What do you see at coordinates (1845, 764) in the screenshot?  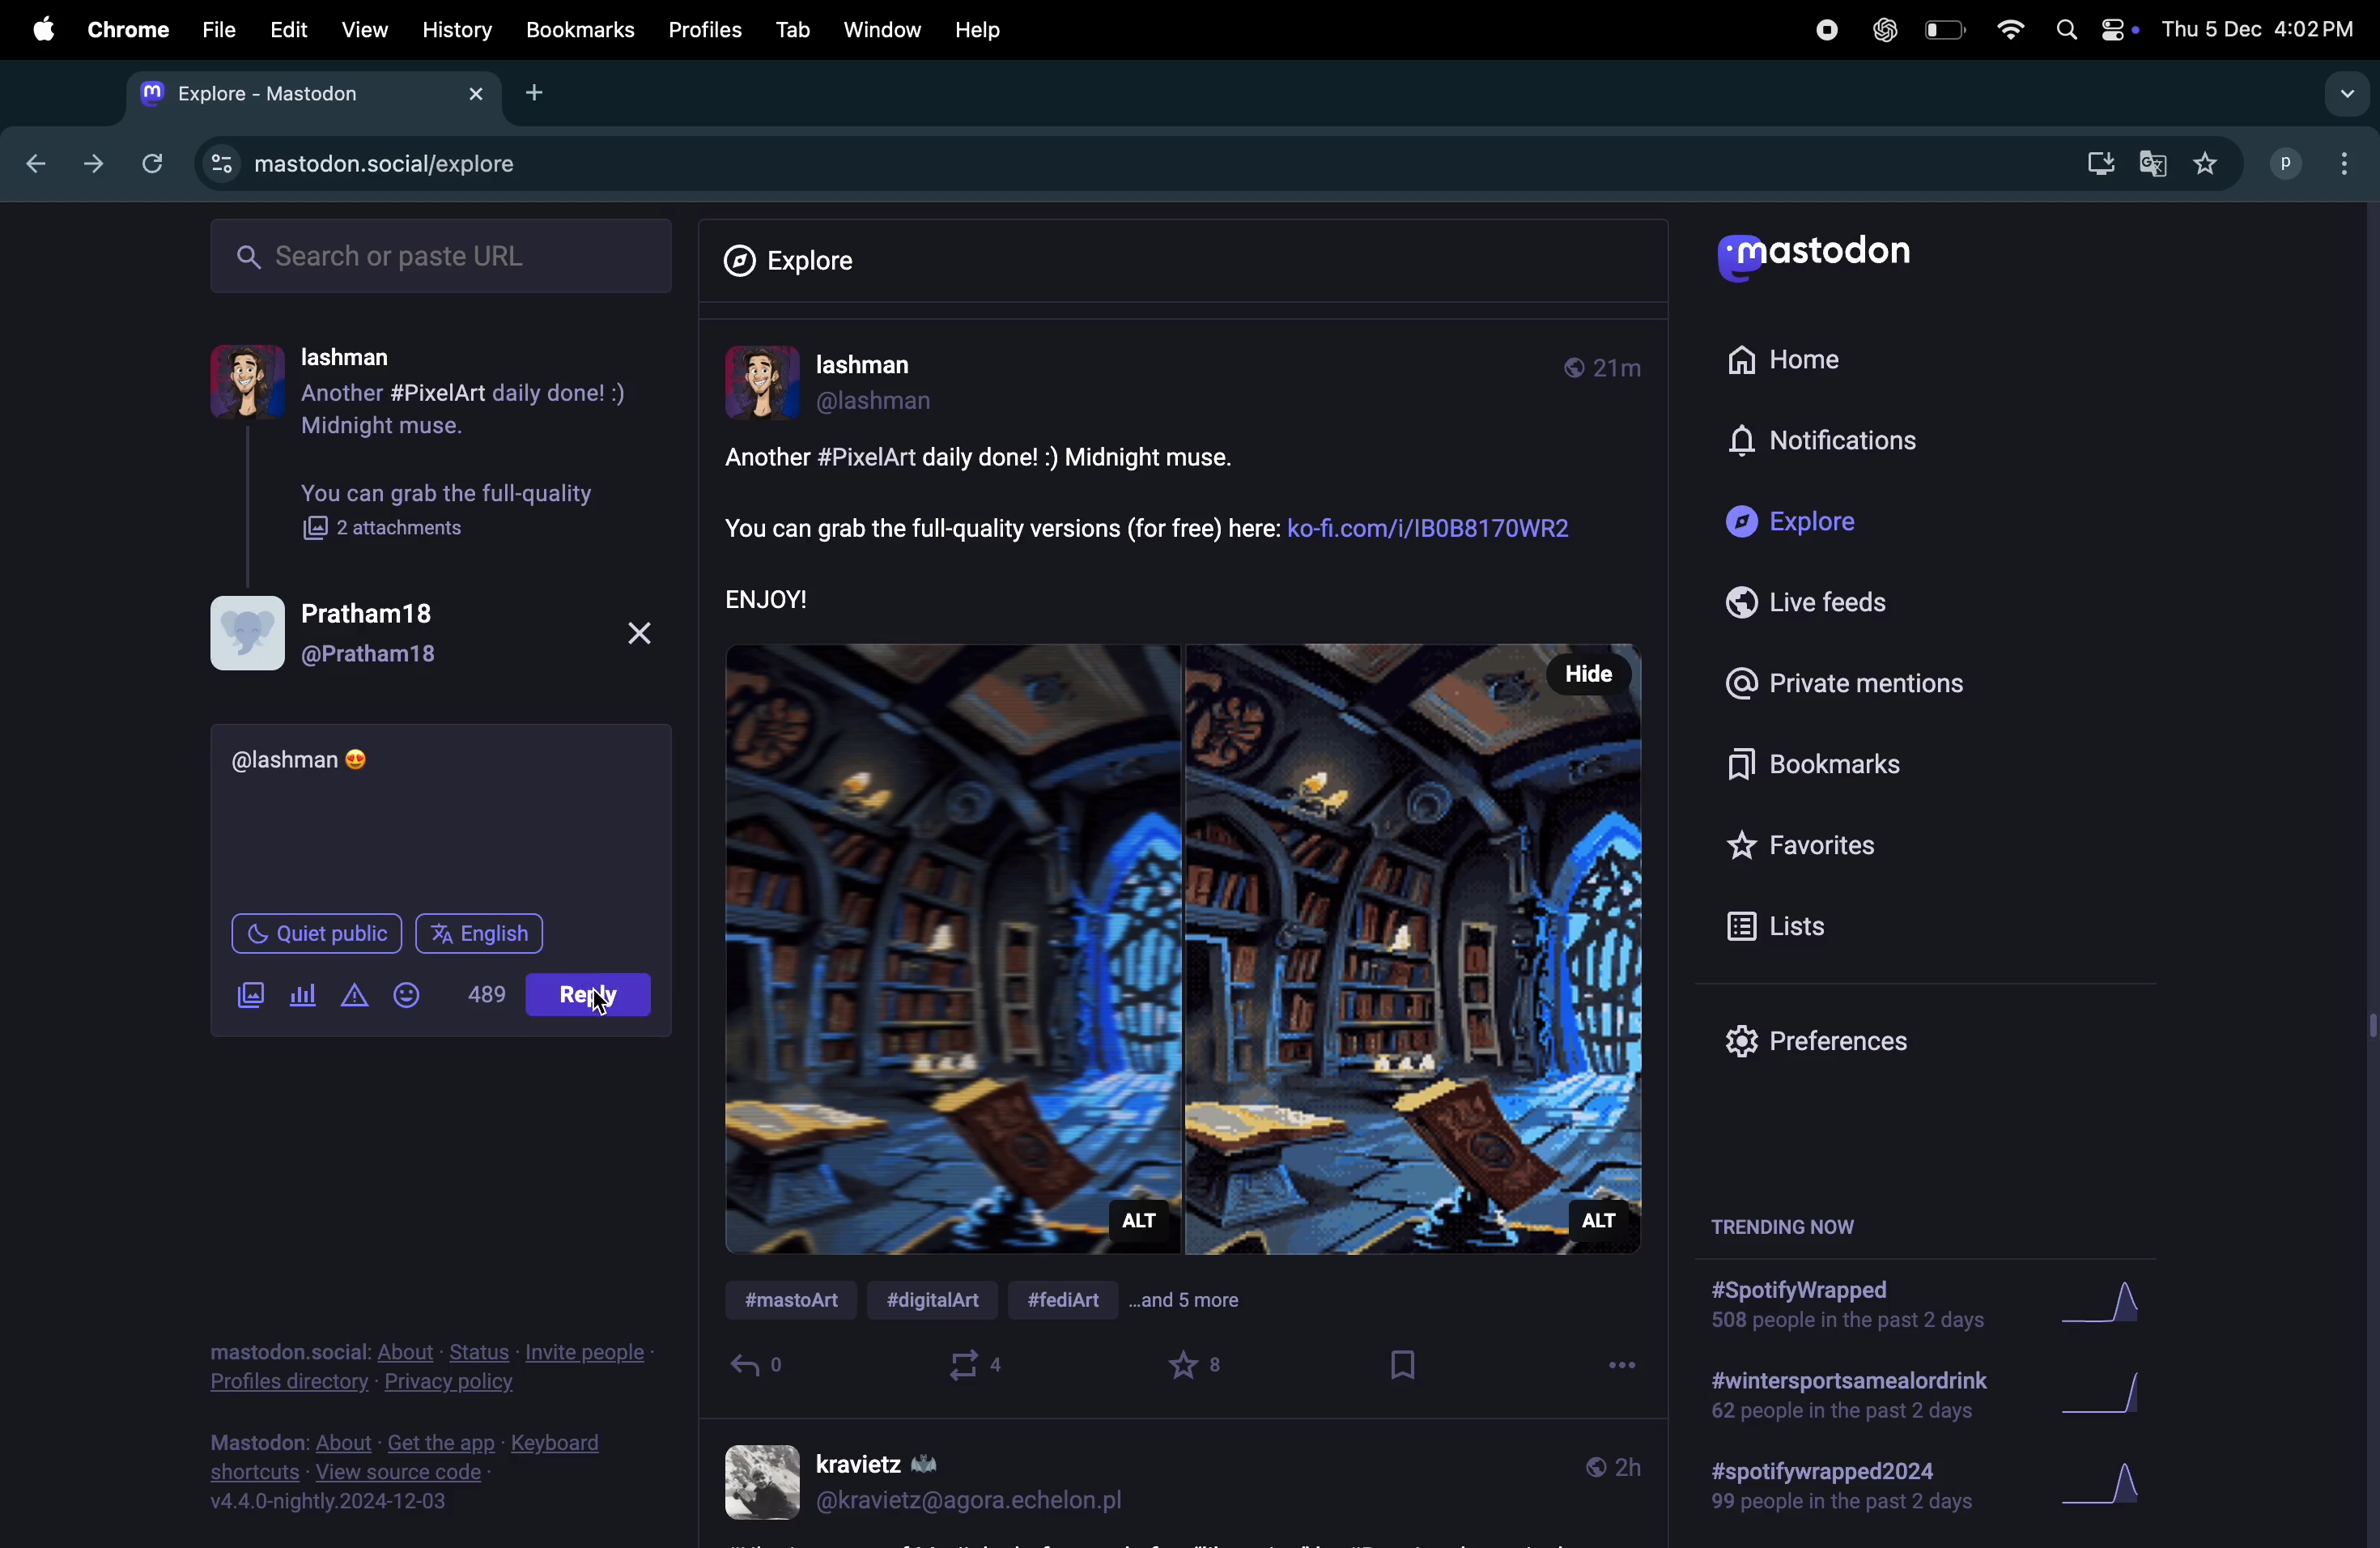 I see `book marks` at bounding box center [1845, 764].